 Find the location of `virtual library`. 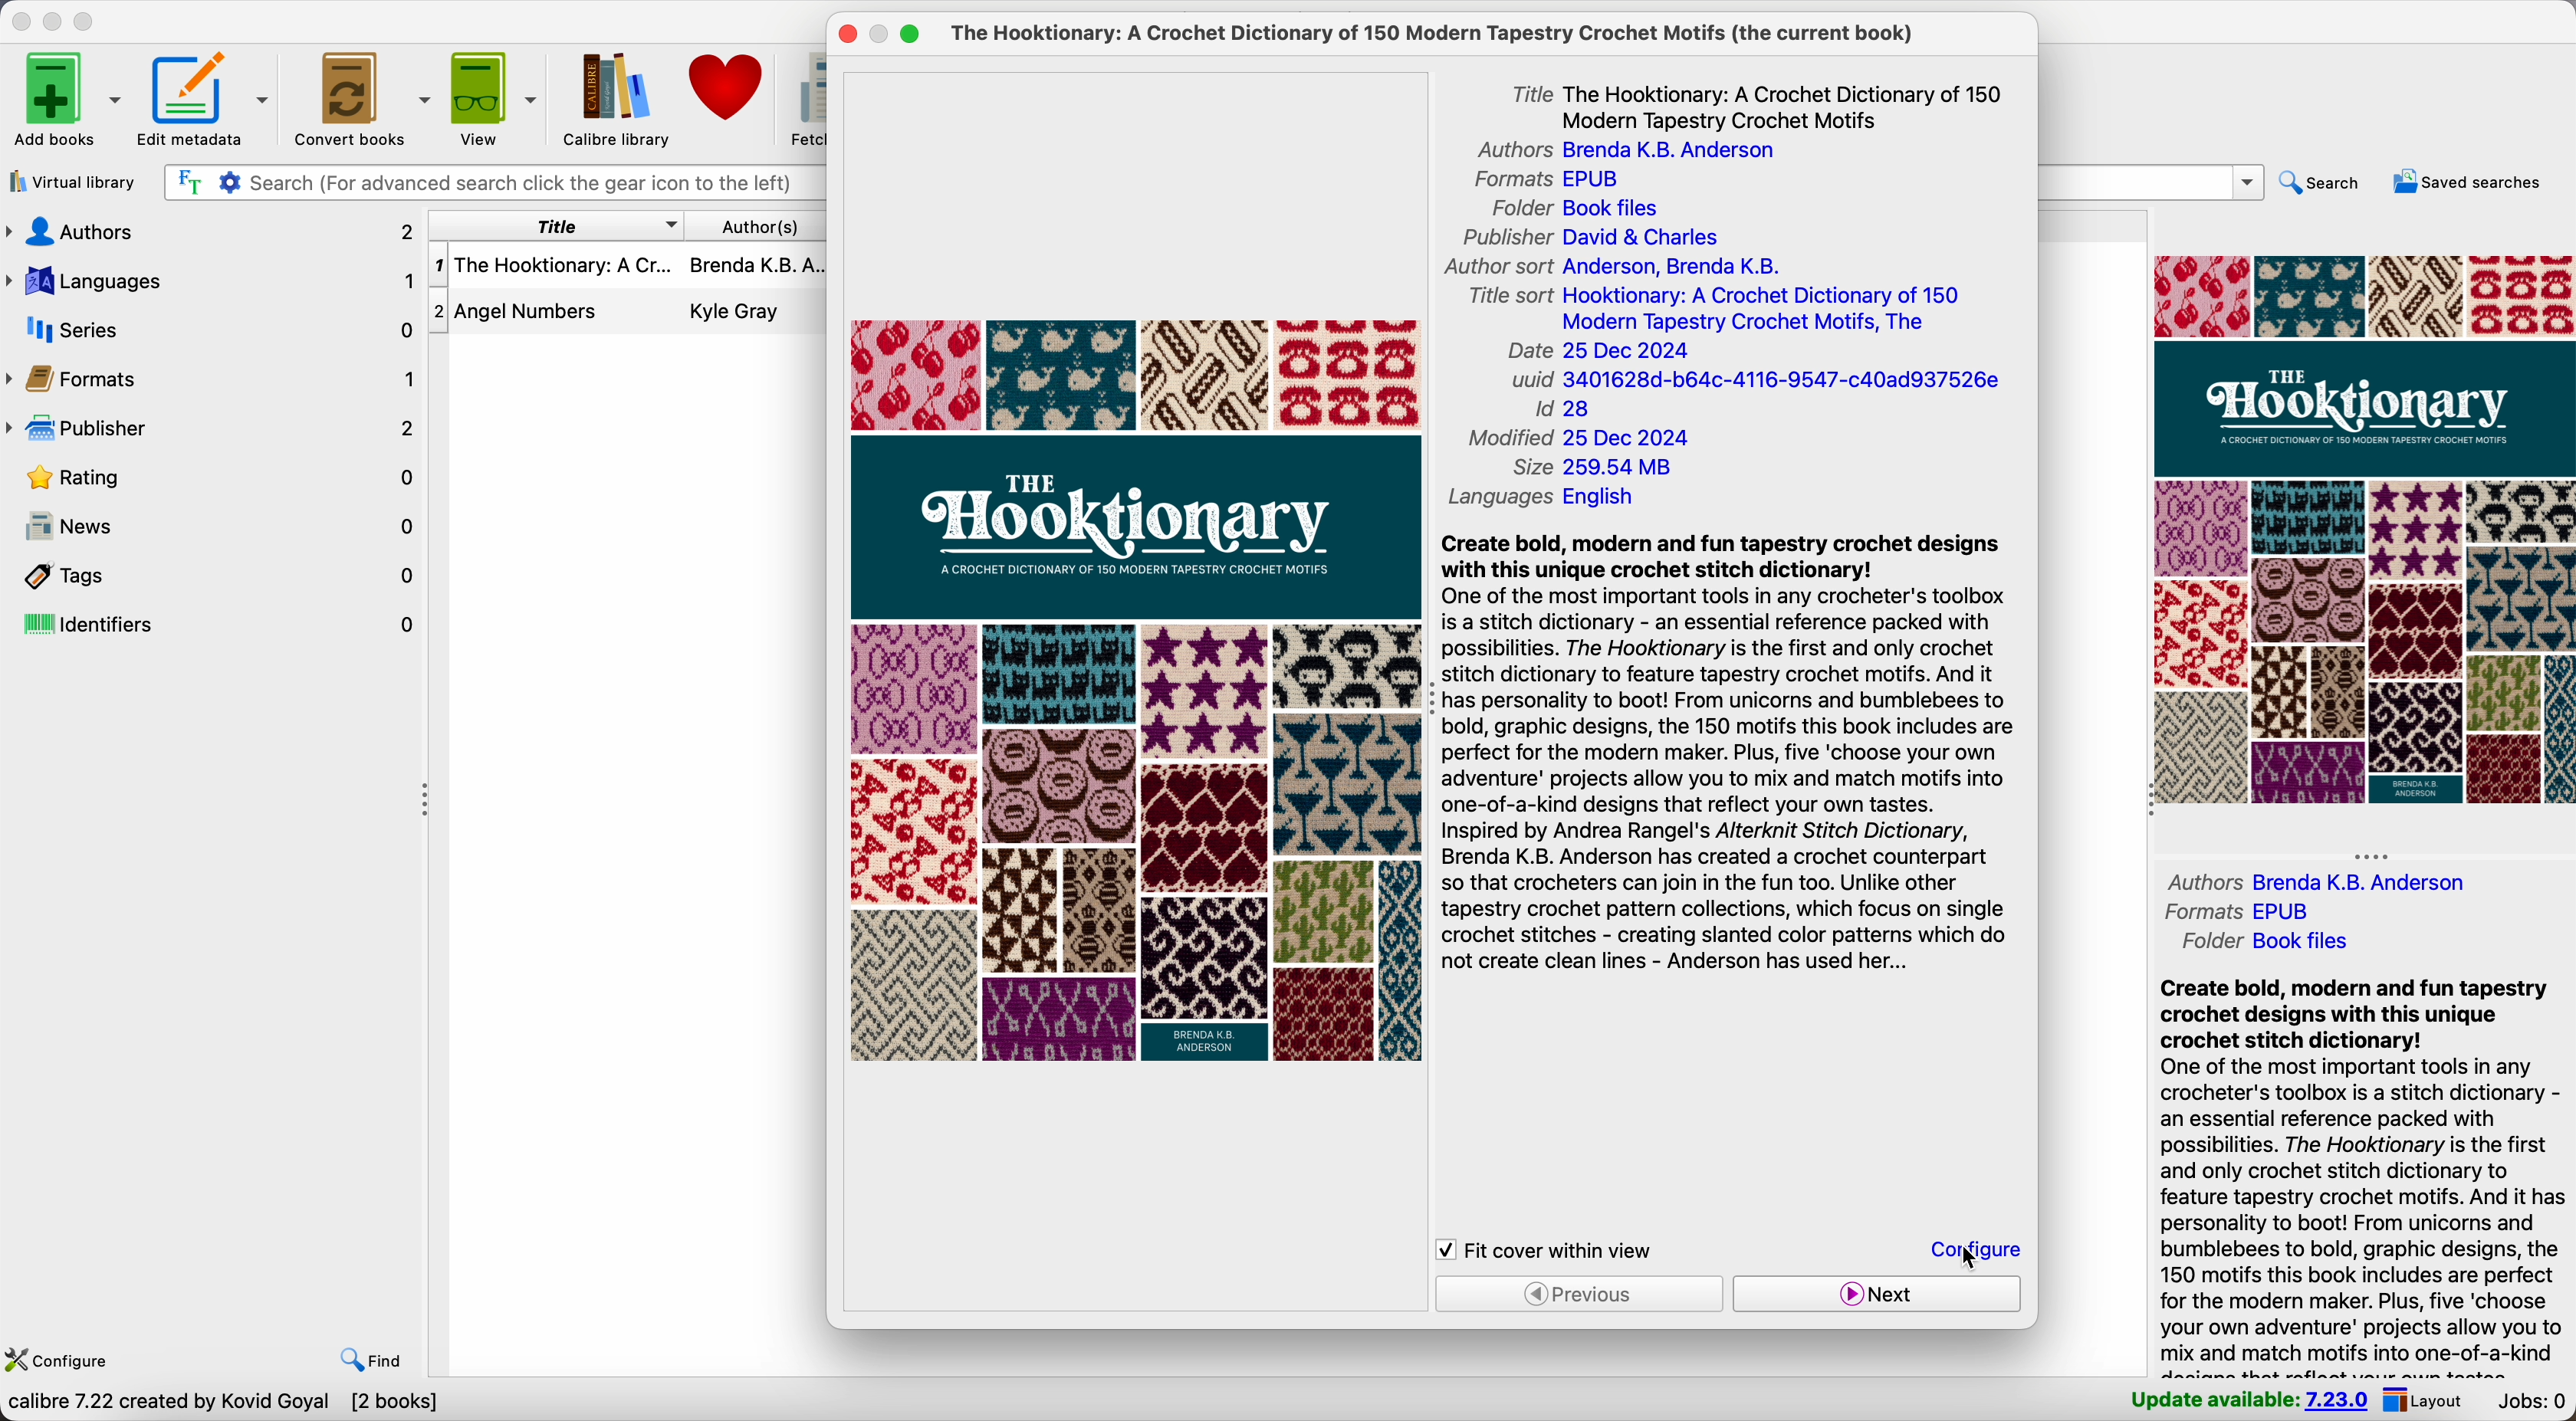

virtual library is located at coordinates (71, 180).